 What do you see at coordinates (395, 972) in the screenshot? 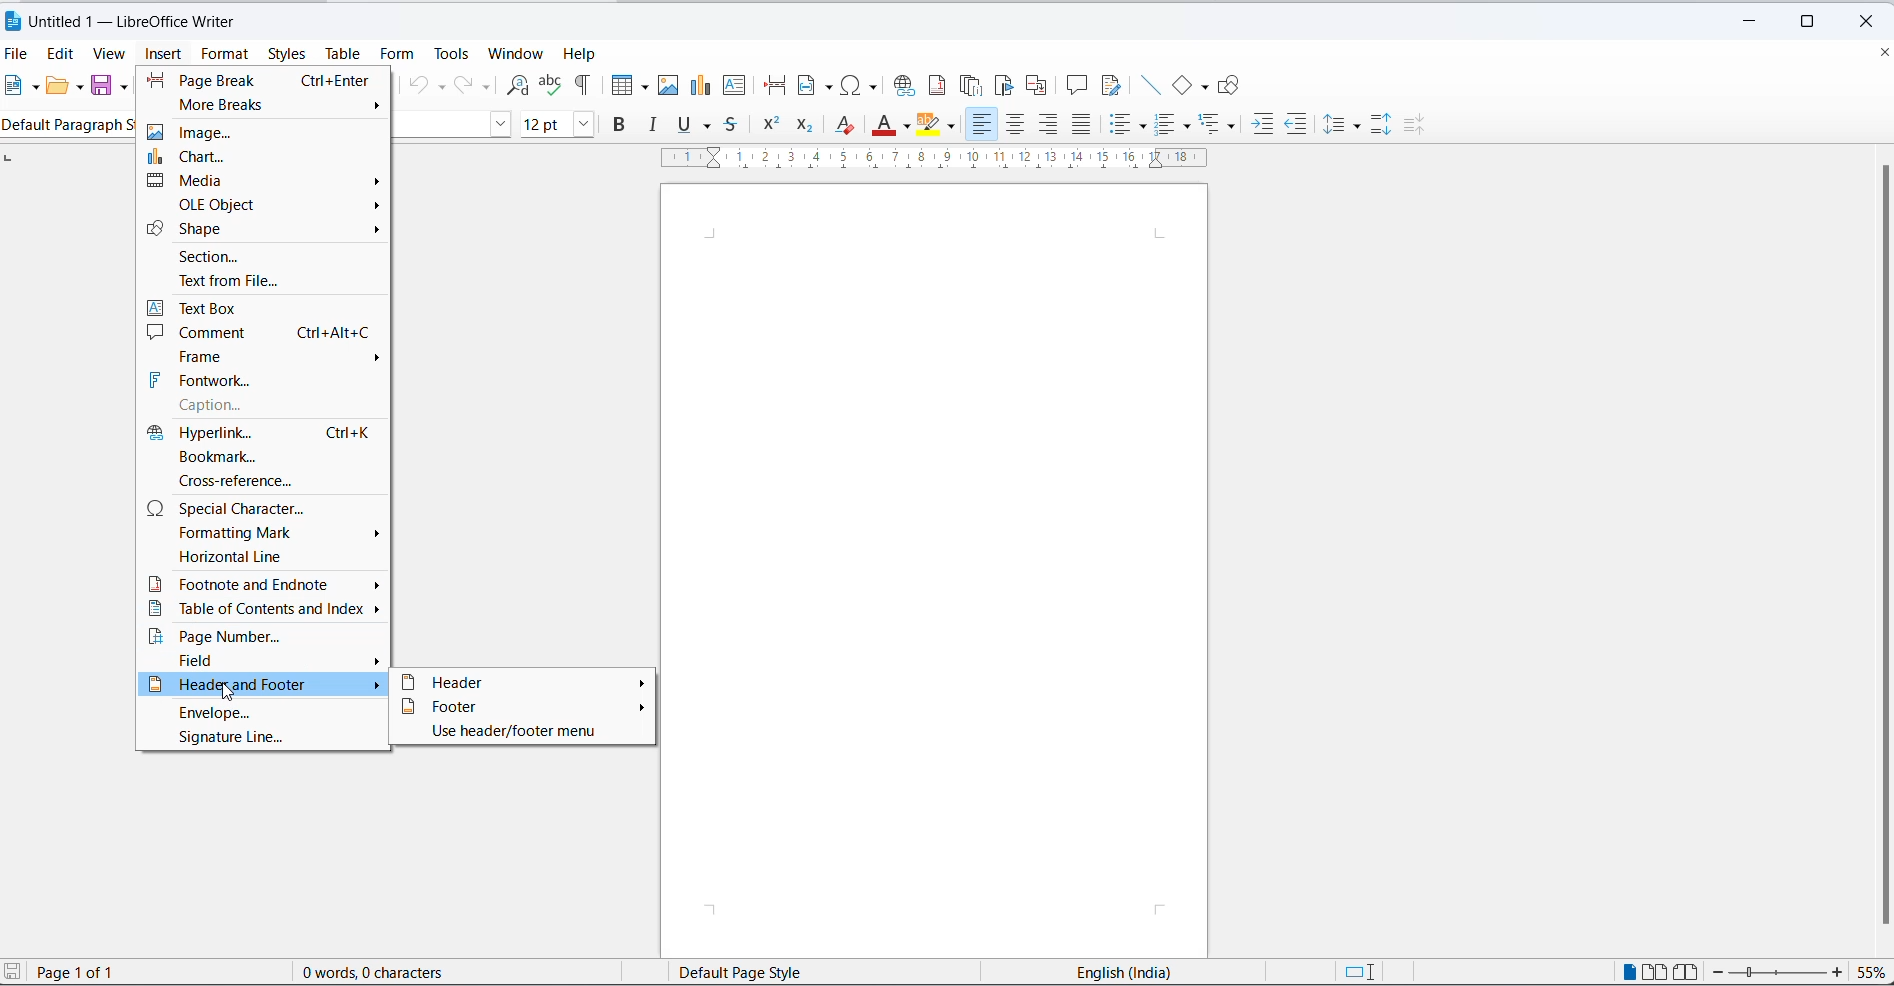
I see `0 words, 0 characters` at bounding box center [395, 972].